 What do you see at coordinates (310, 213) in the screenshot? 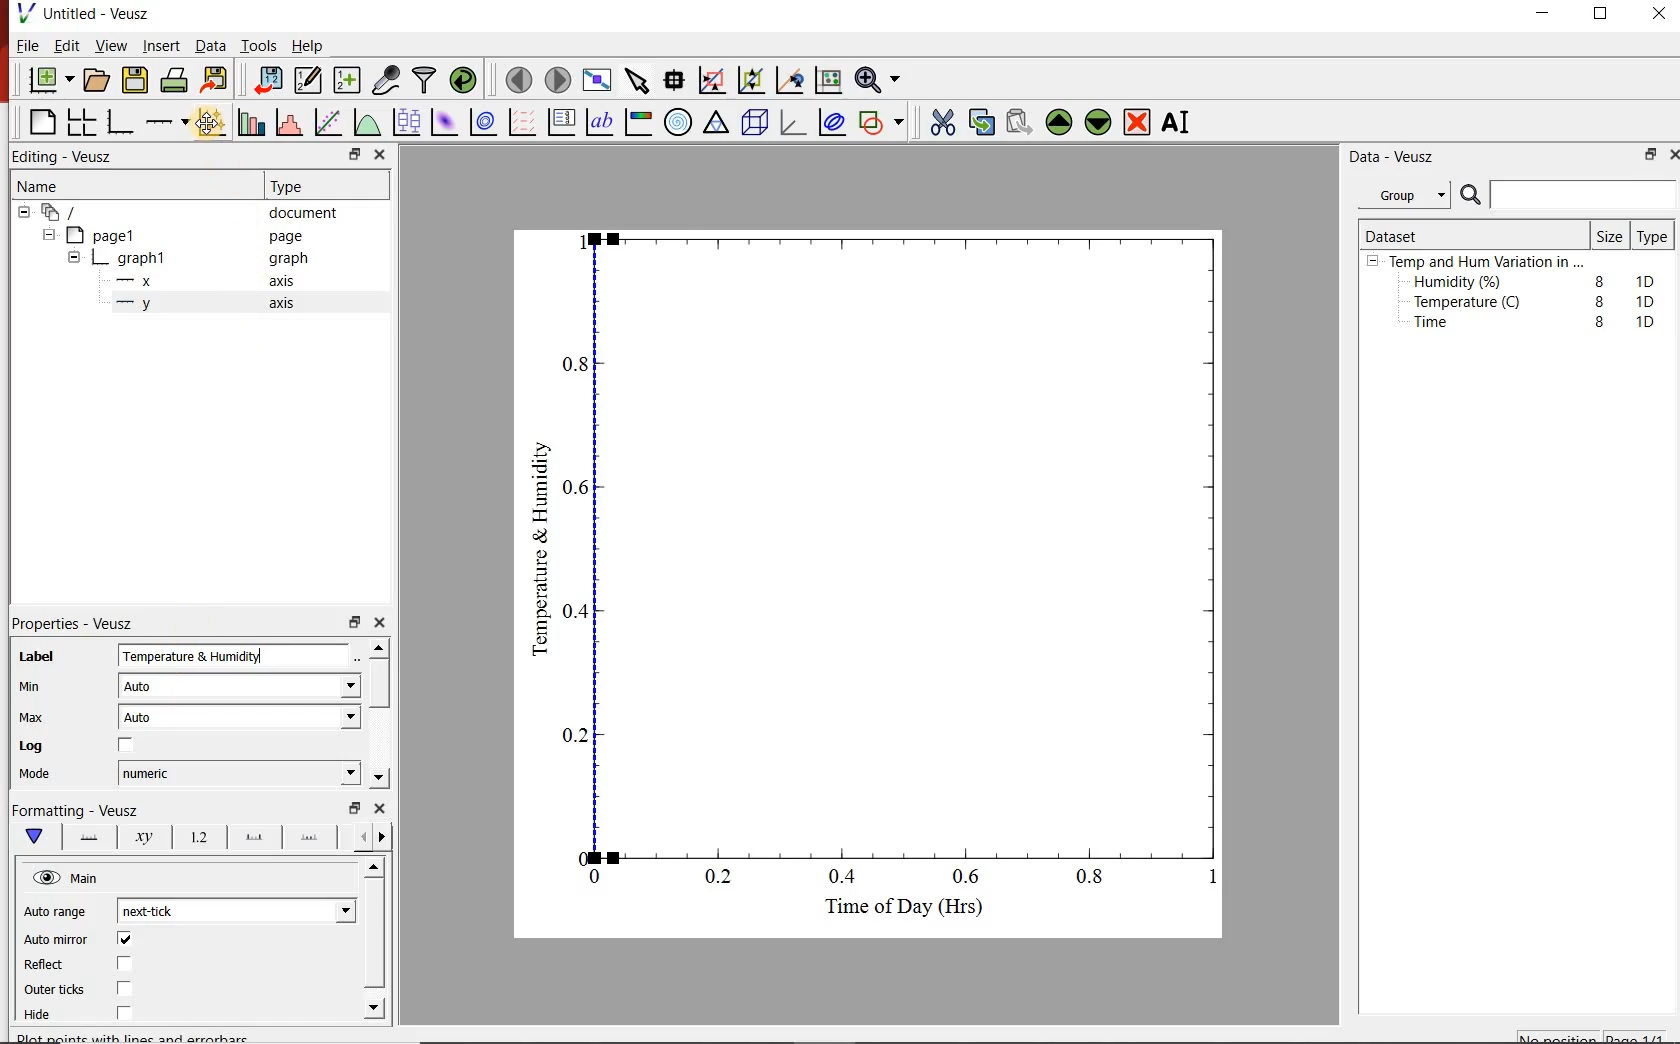
I see `document` at bounding box center [310, 213].